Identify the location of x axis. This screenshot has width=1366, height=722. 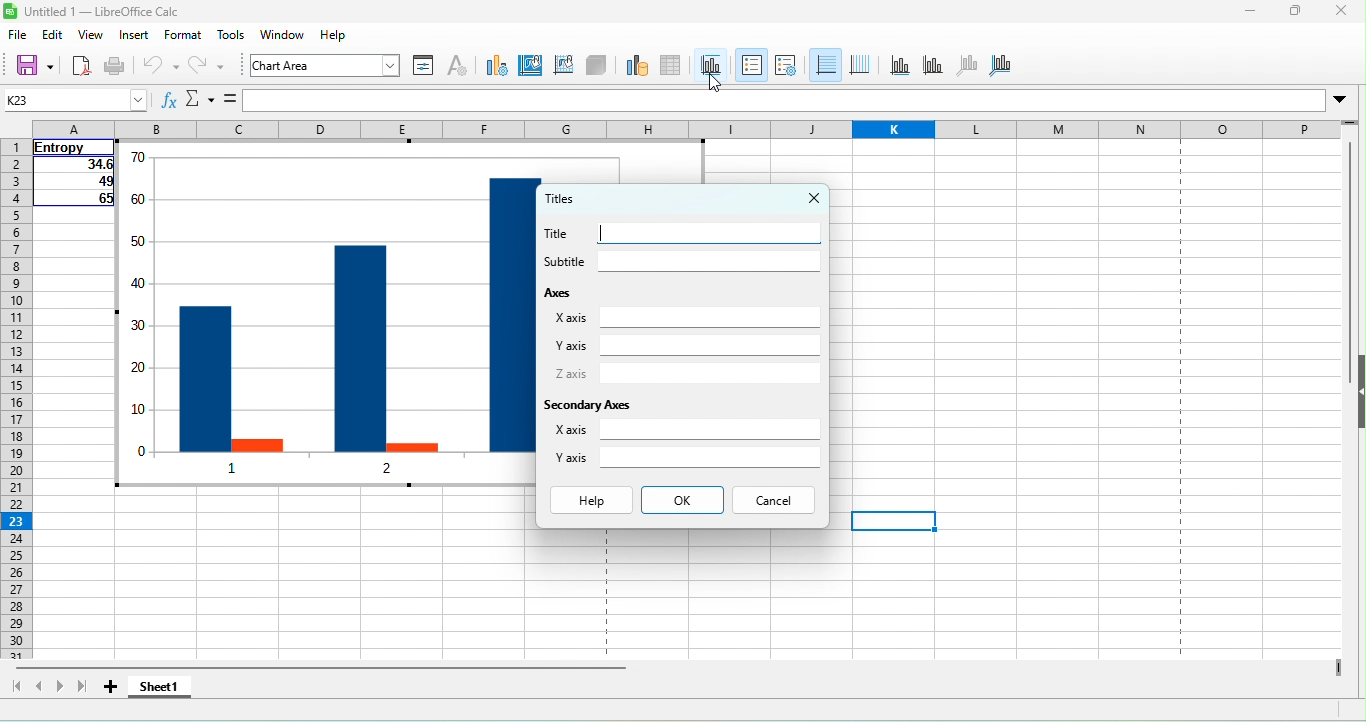
(899, 65).